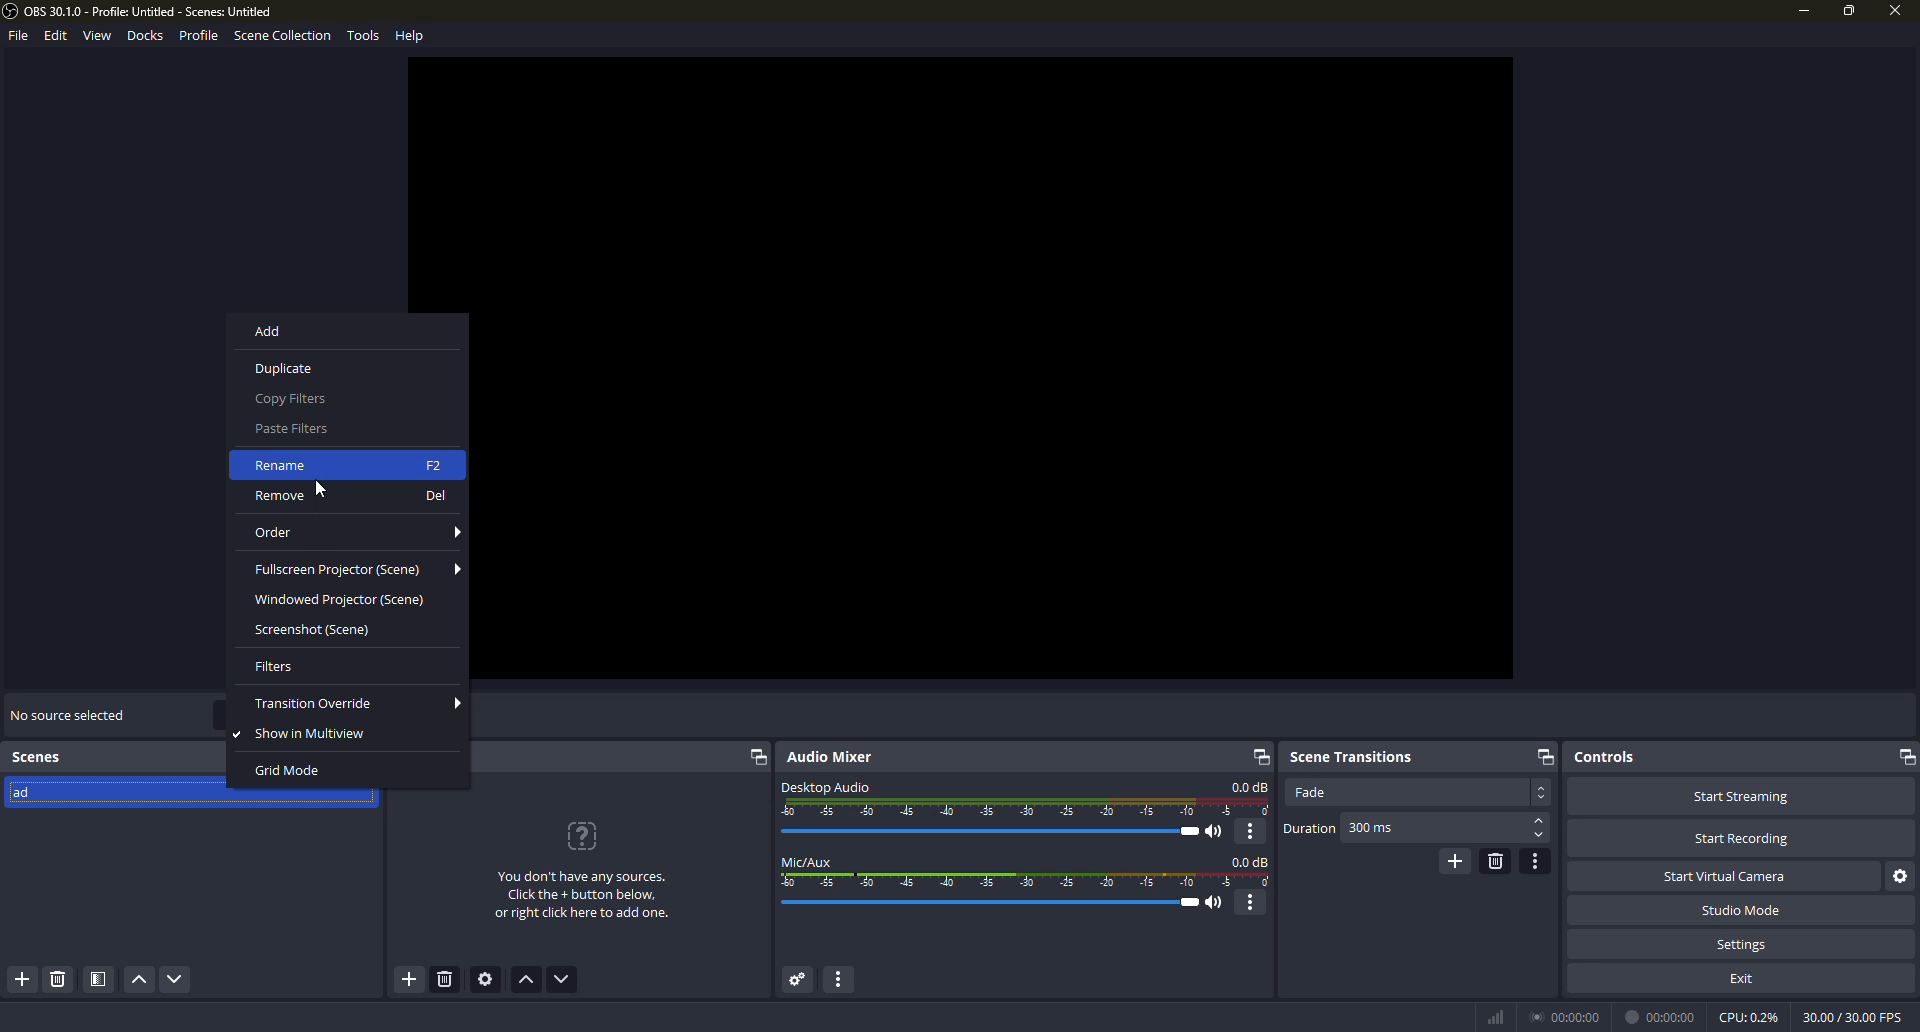 The height and width of the screenshot is (1032, 1920). What do you see at coordinates (358, 705) in the screenshot?
I see `Transition Override` at bounding box center [358, 705].